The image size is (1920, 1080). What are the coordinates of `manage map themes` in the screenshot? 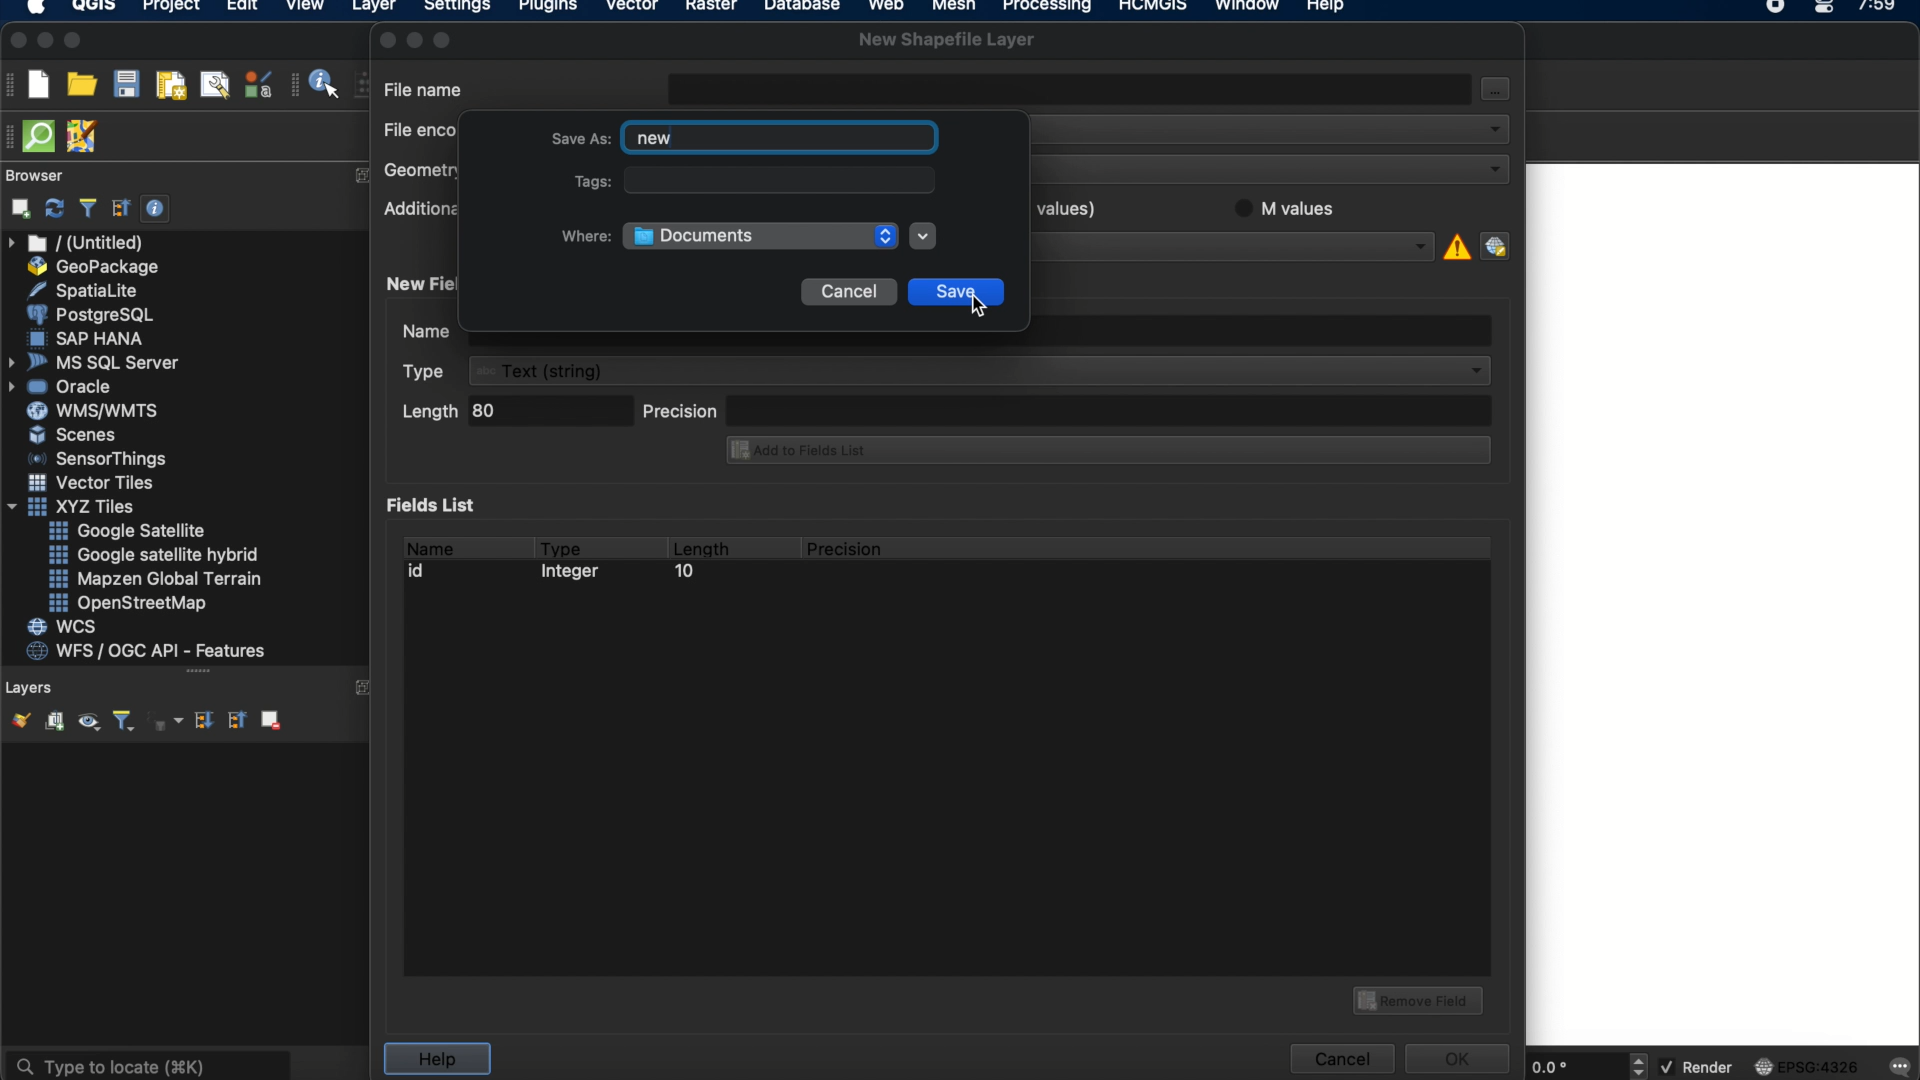 It's located at (87, 724).